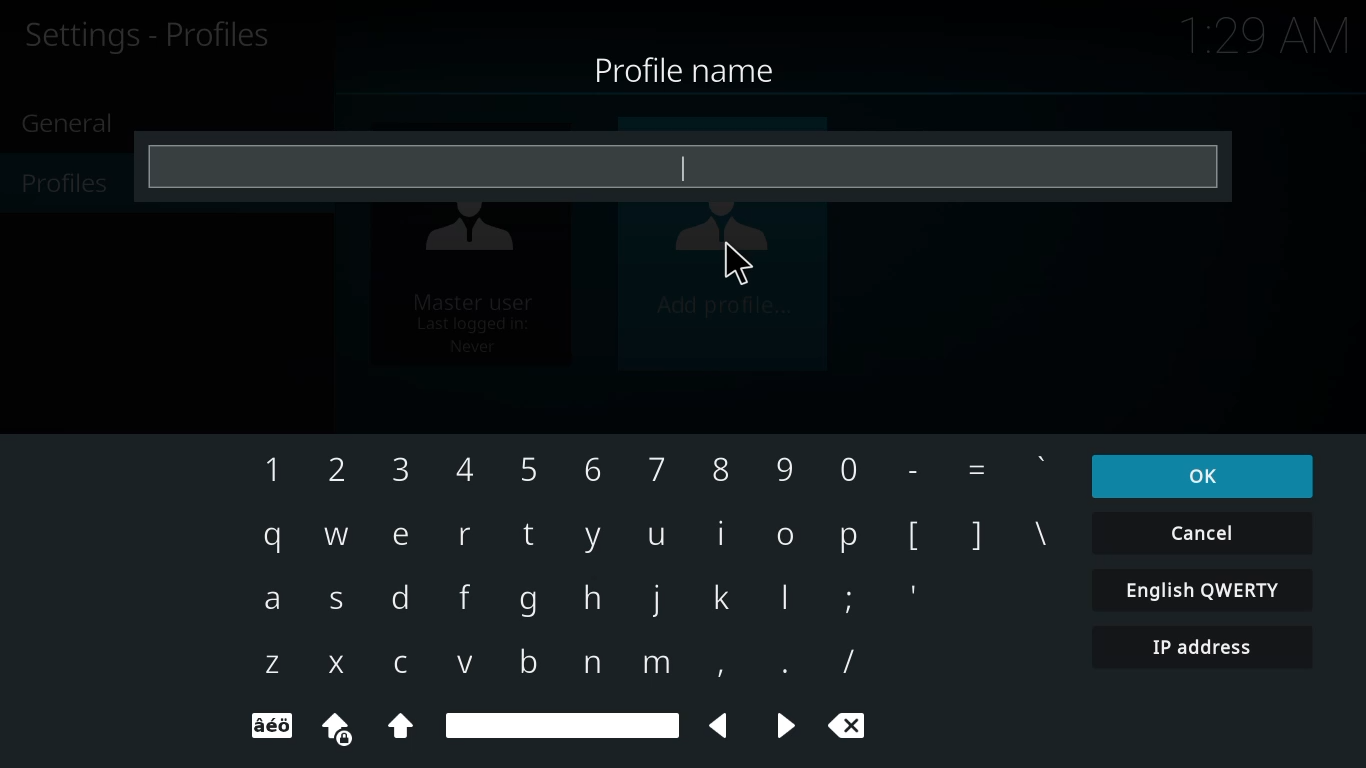  What do you see at coordinates (586, 542) in the screenshot?
I see `y` at bounding box center [586, 542].